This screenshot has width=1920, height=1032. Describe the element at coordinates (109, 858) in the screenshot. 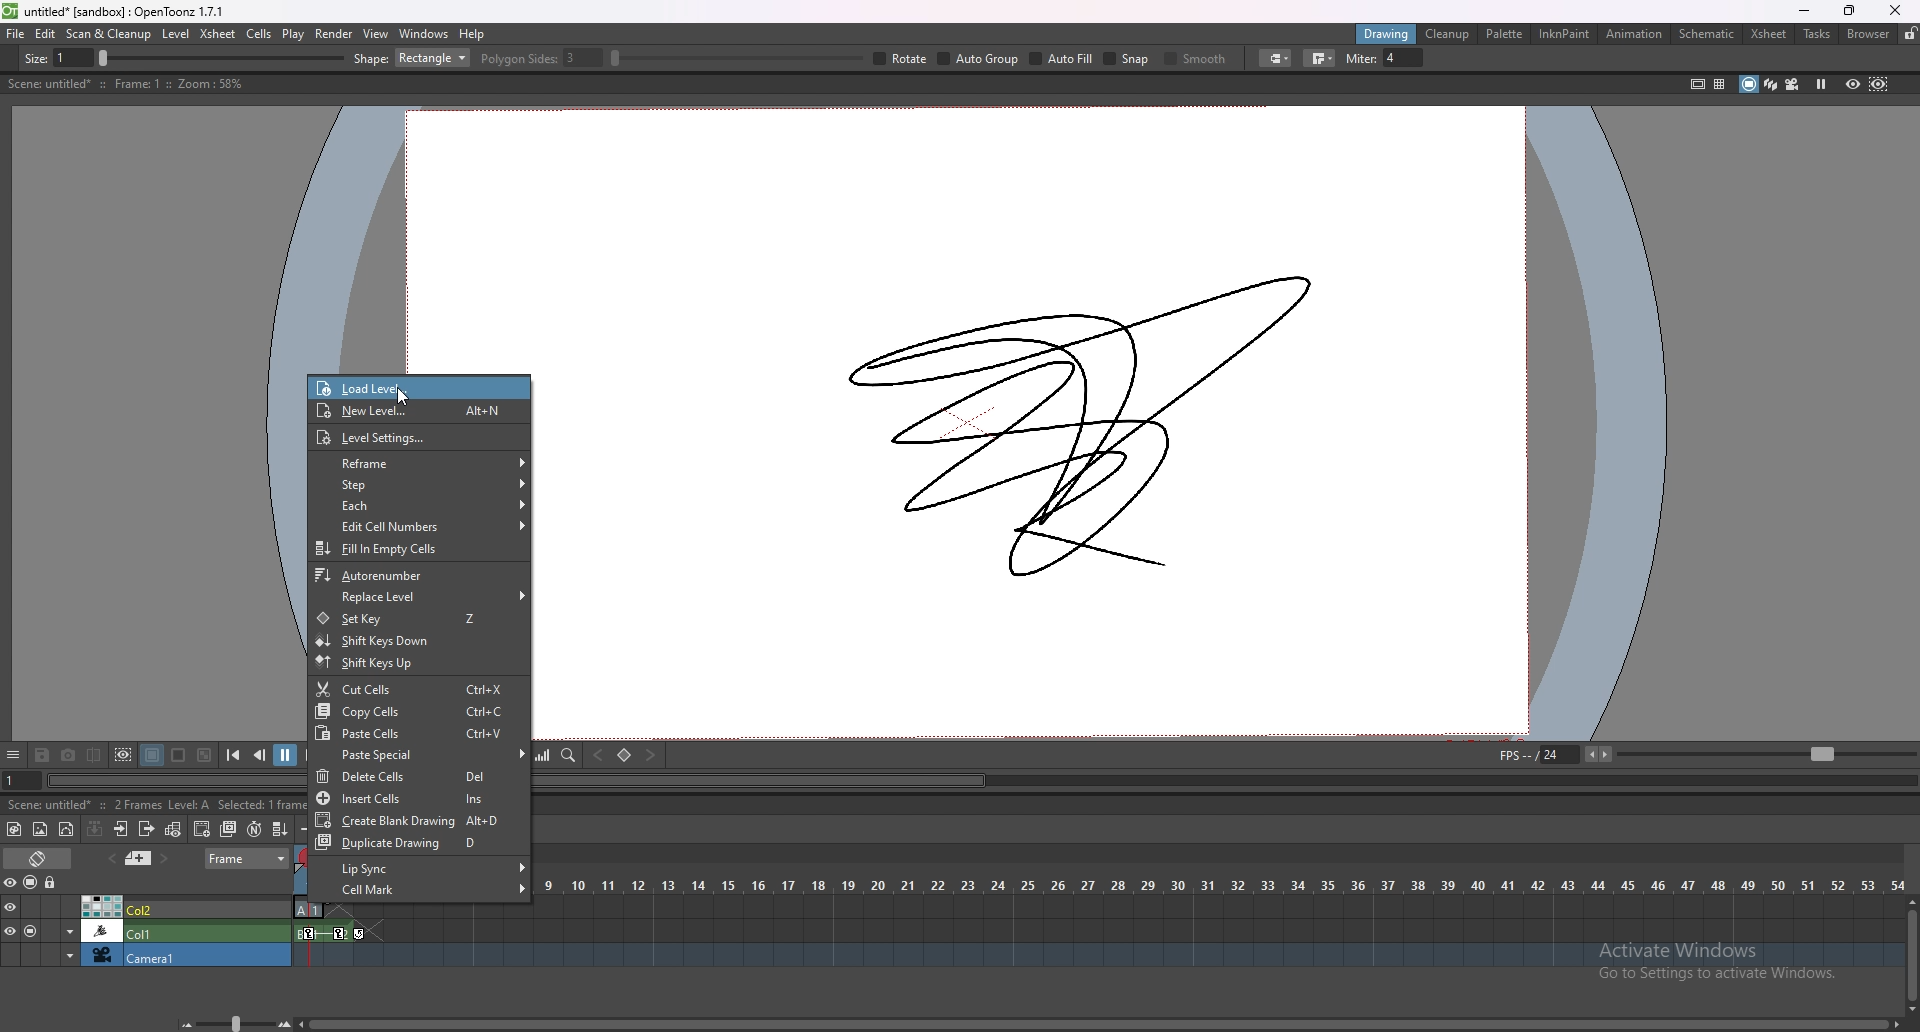

I see `previous memo` at that location.